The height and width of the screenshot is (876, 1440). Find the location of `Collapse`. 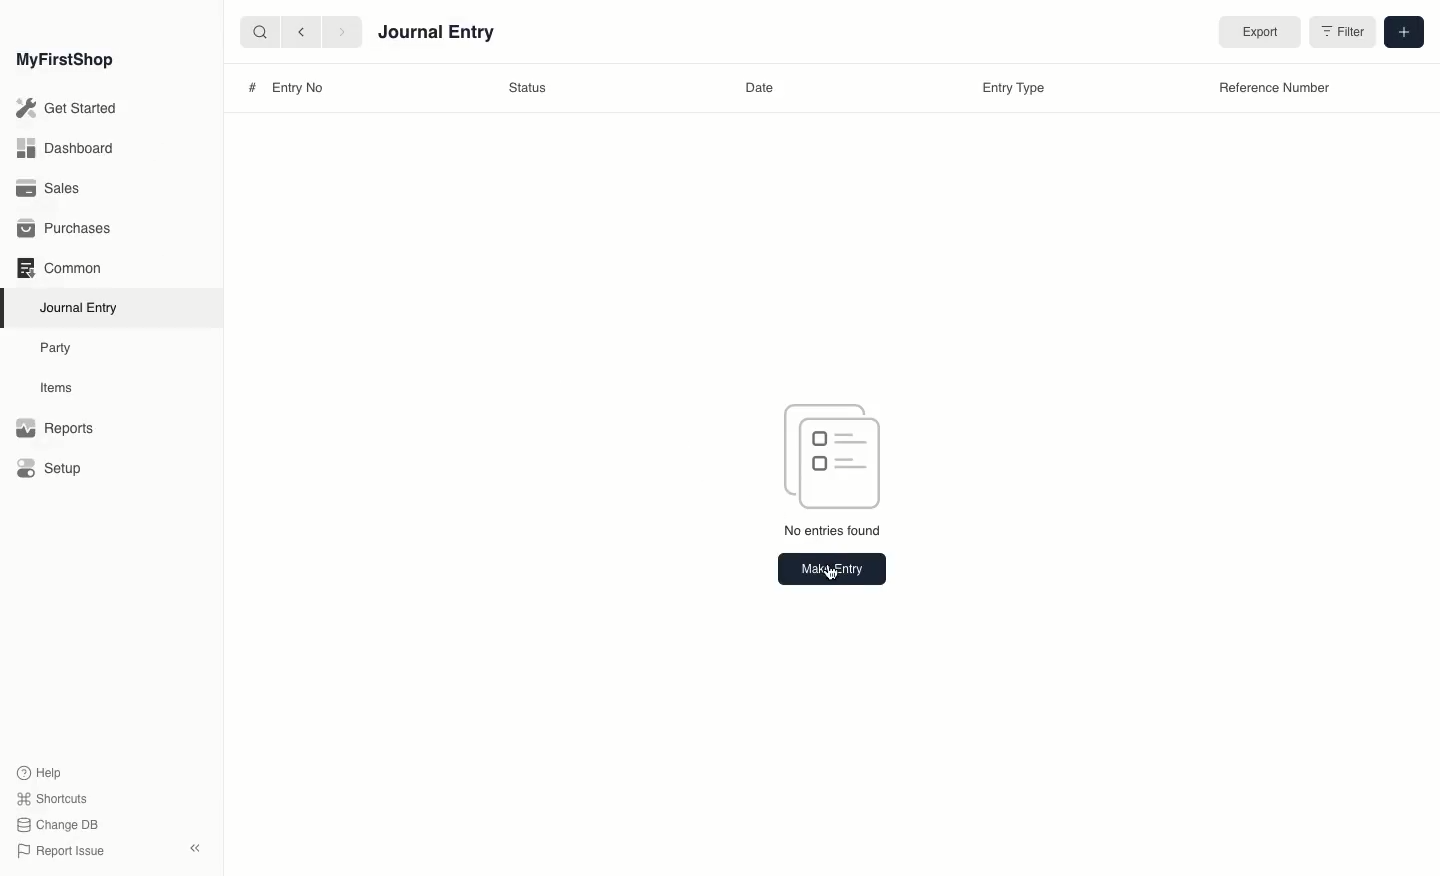

Collapse is located at coordinates (195, 848).